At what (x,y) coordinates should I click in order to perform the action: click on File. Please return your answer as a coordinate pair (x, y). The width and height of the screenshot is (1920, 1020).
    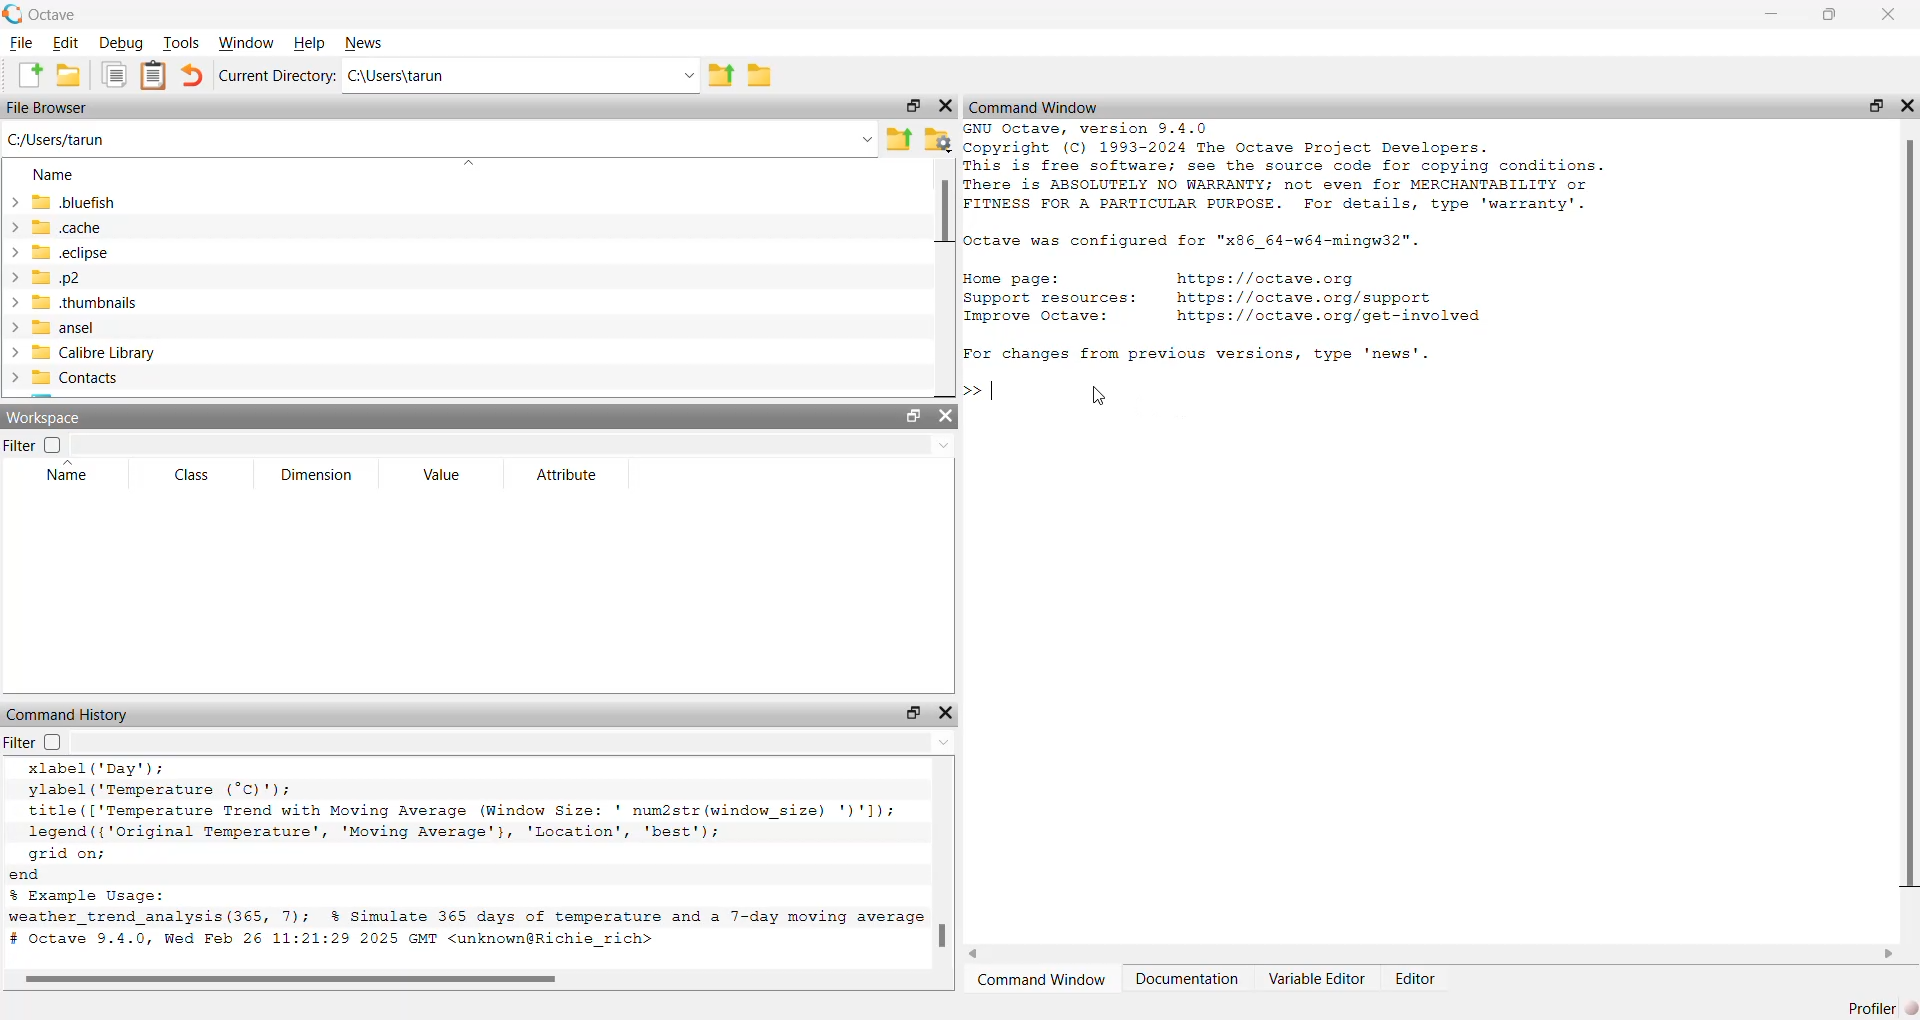
    Looking at the image, I should click on (20, 44).